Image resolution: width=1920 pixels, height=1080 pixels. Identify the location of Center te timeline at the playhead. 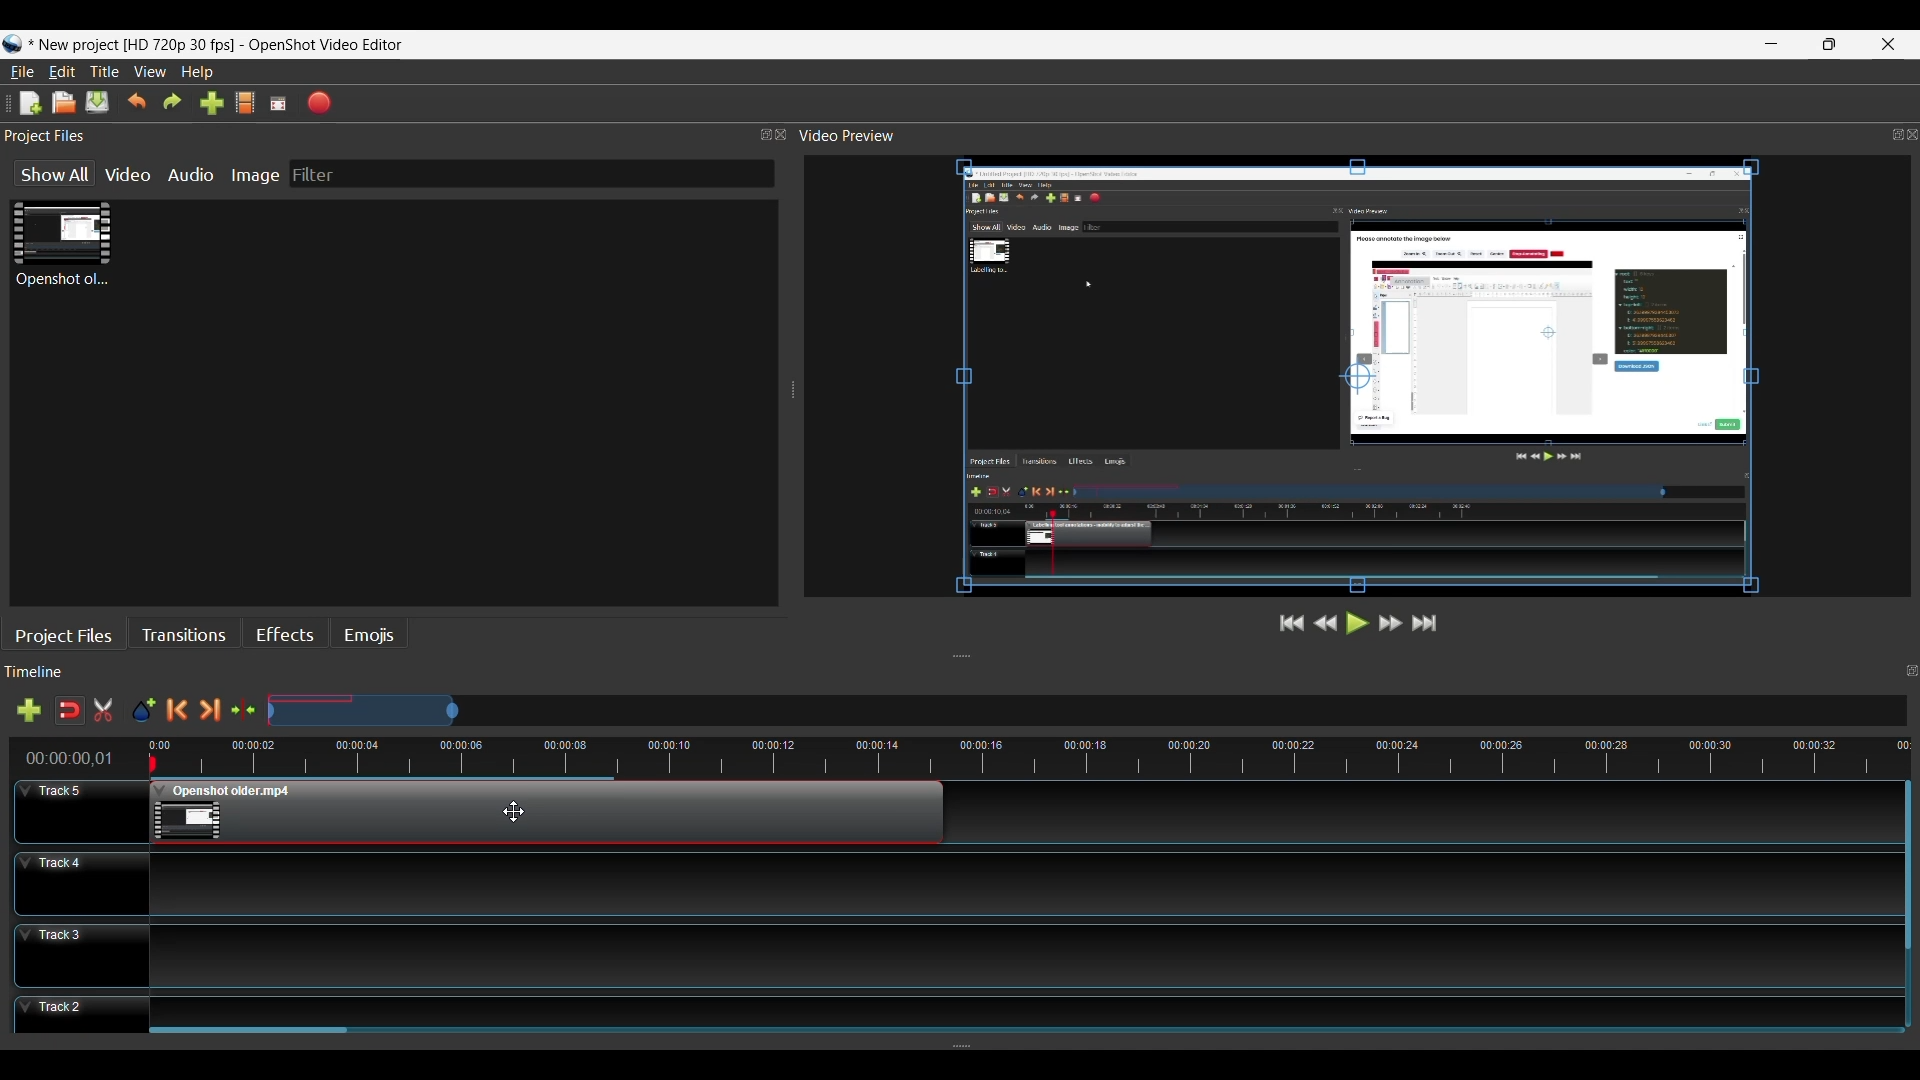
(244, 711).